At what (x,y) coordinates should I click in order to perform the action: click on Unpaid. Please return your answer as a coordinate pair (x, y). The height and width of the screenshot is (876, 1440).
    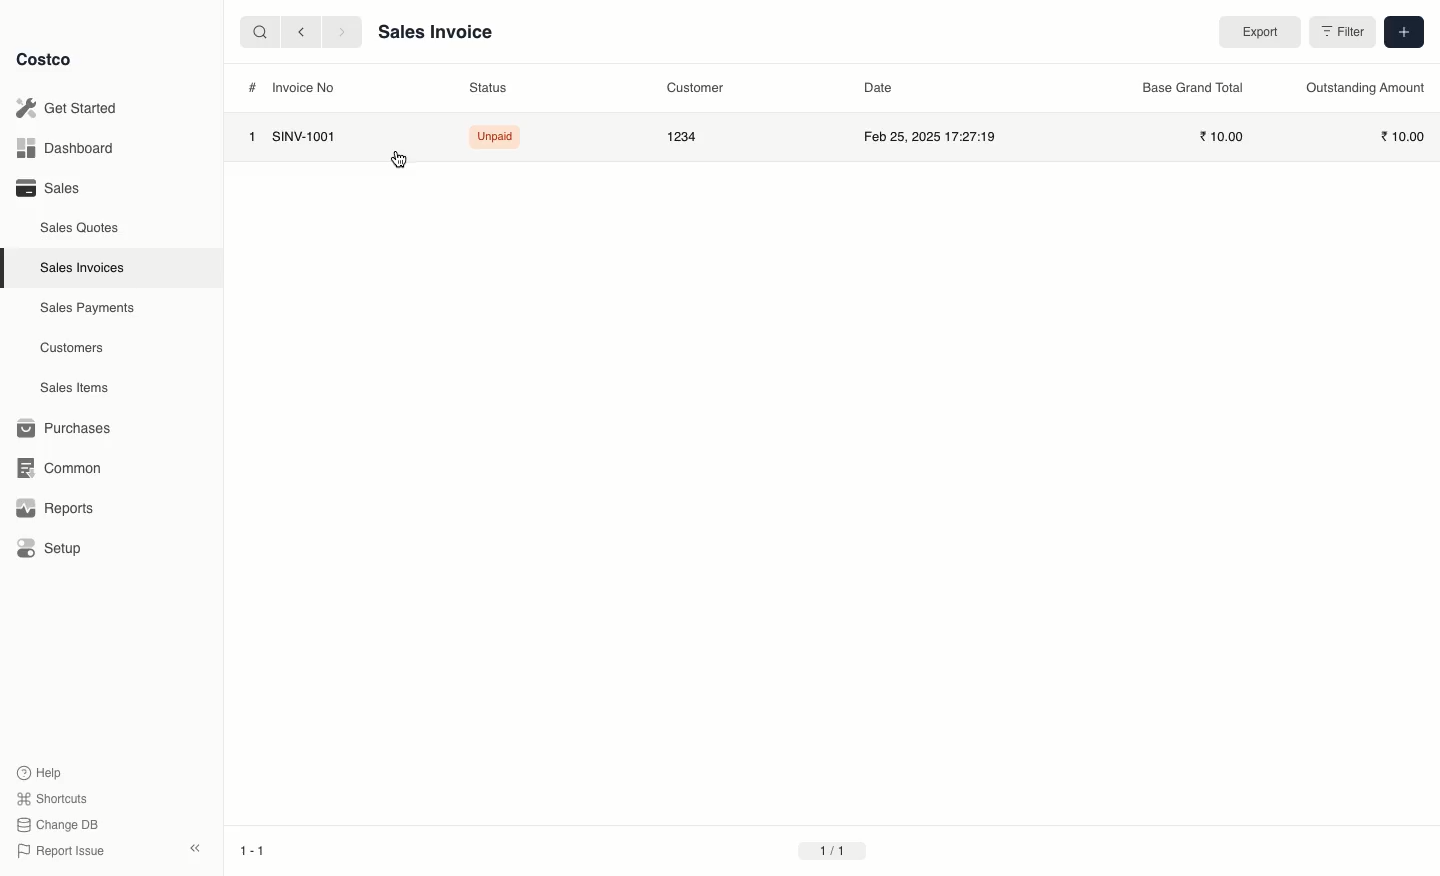
    Looking at the image, I should click on (493, 136).